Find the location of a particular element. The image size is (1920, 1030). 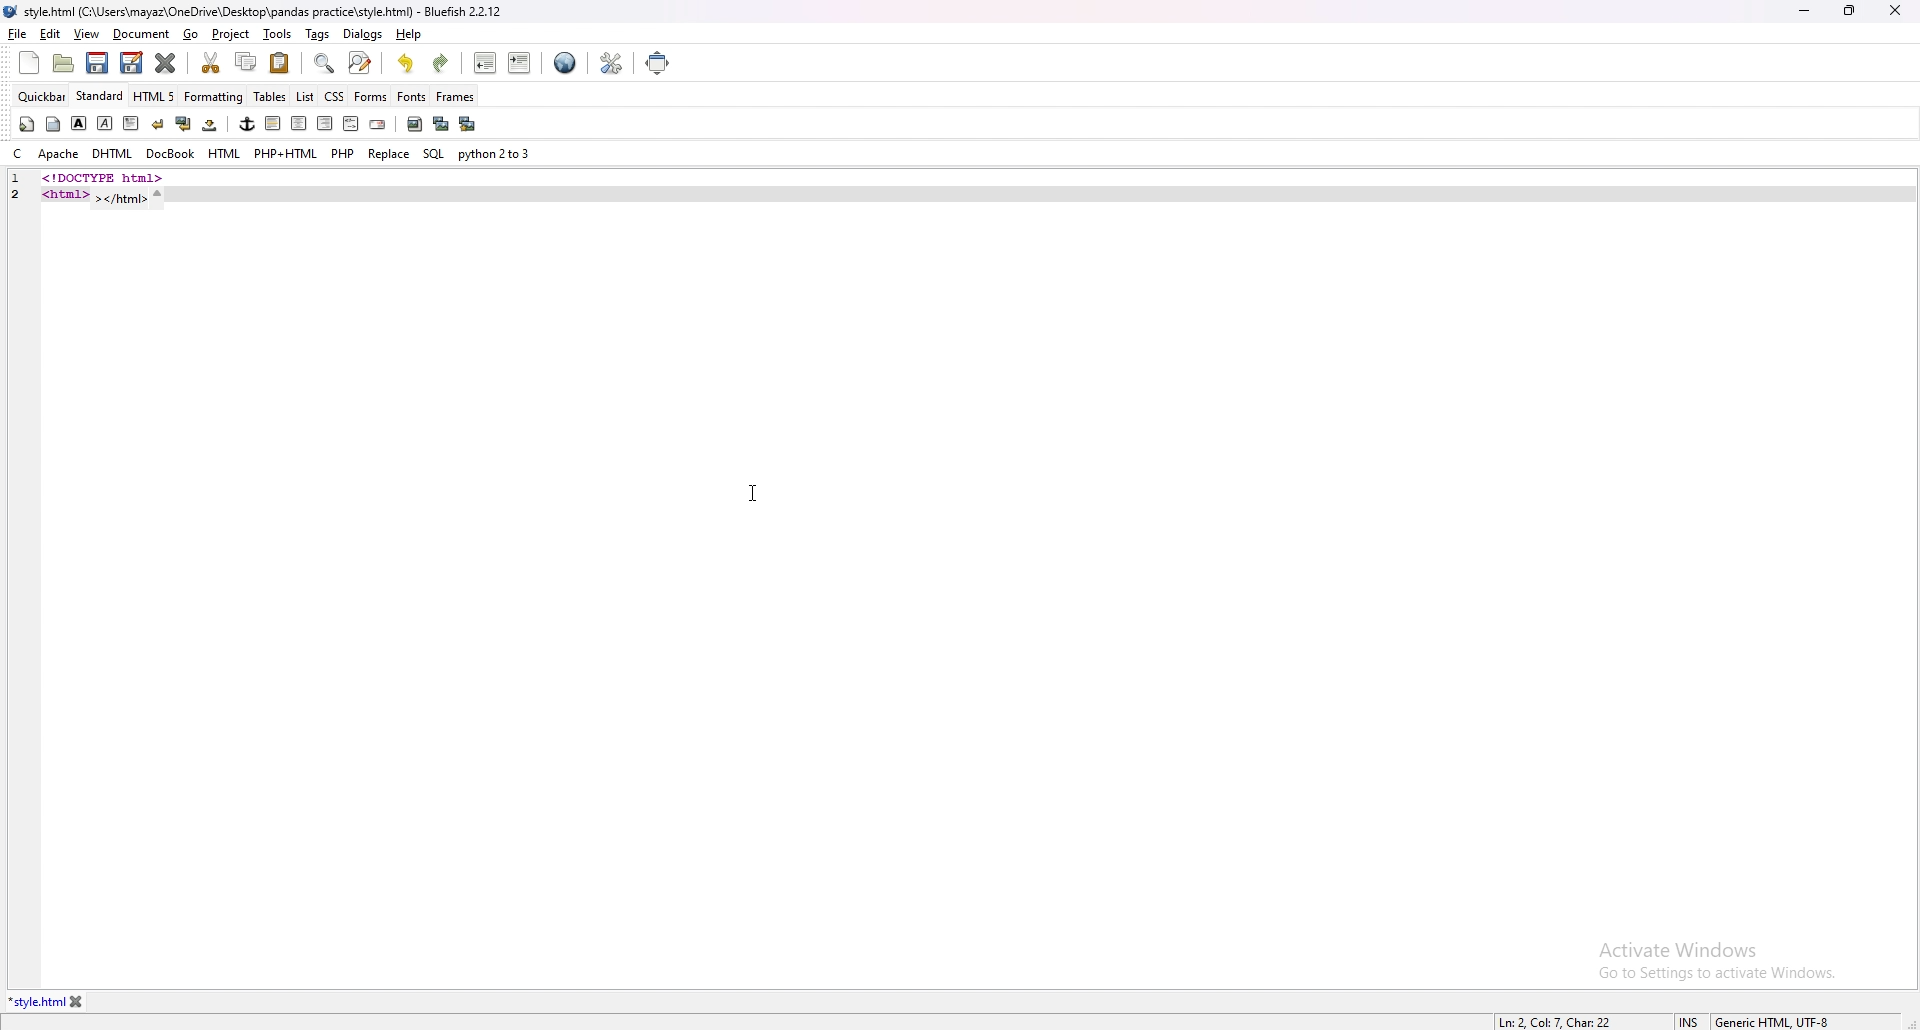

paragraph is located at coordinates (129, 122).